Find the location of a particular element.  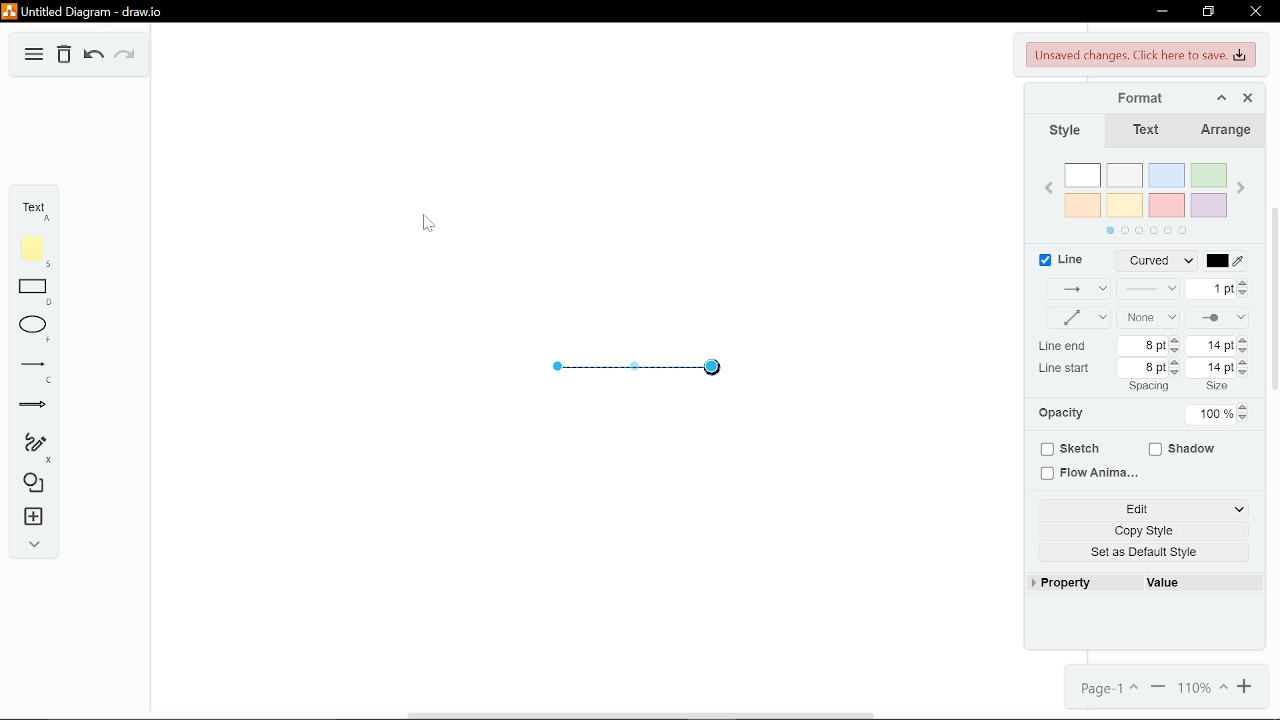

Current line start size is located at coordinates (1212, 367).